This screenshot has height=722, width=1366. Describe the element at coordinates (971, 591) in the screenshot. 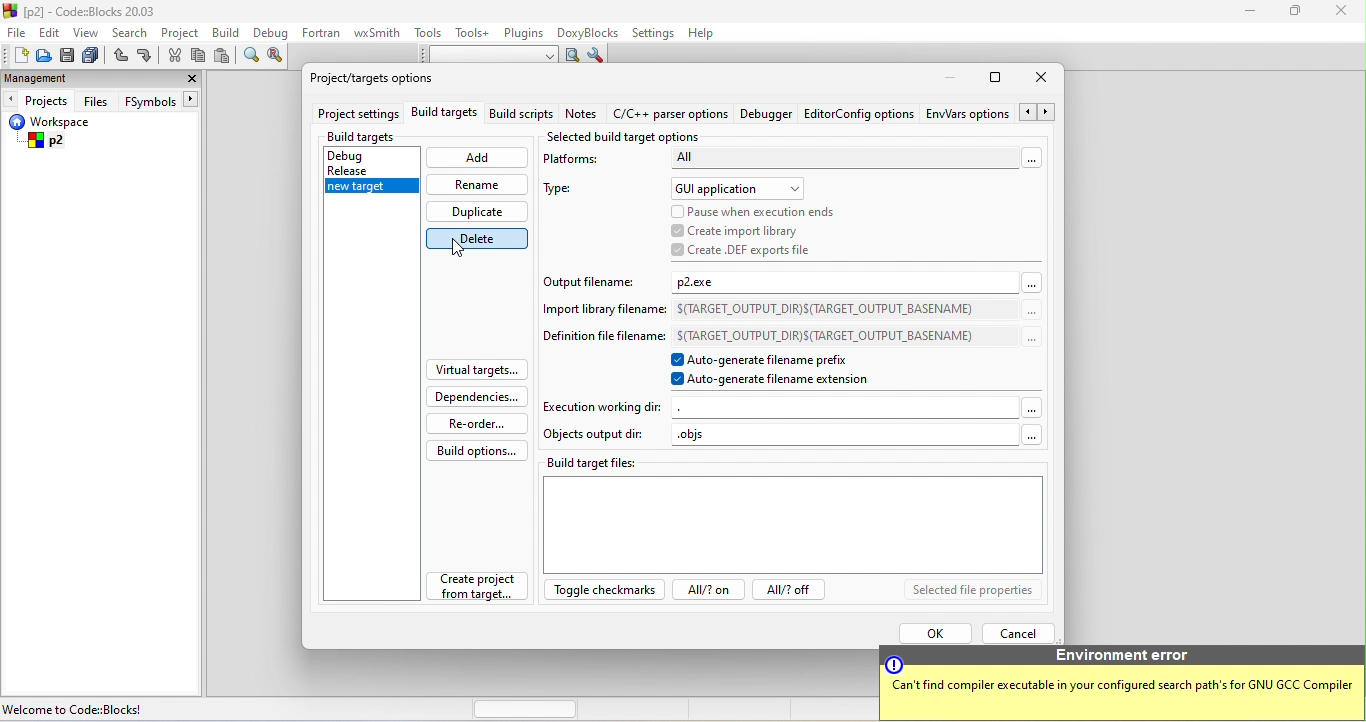

I see `selected file properties` at that location.